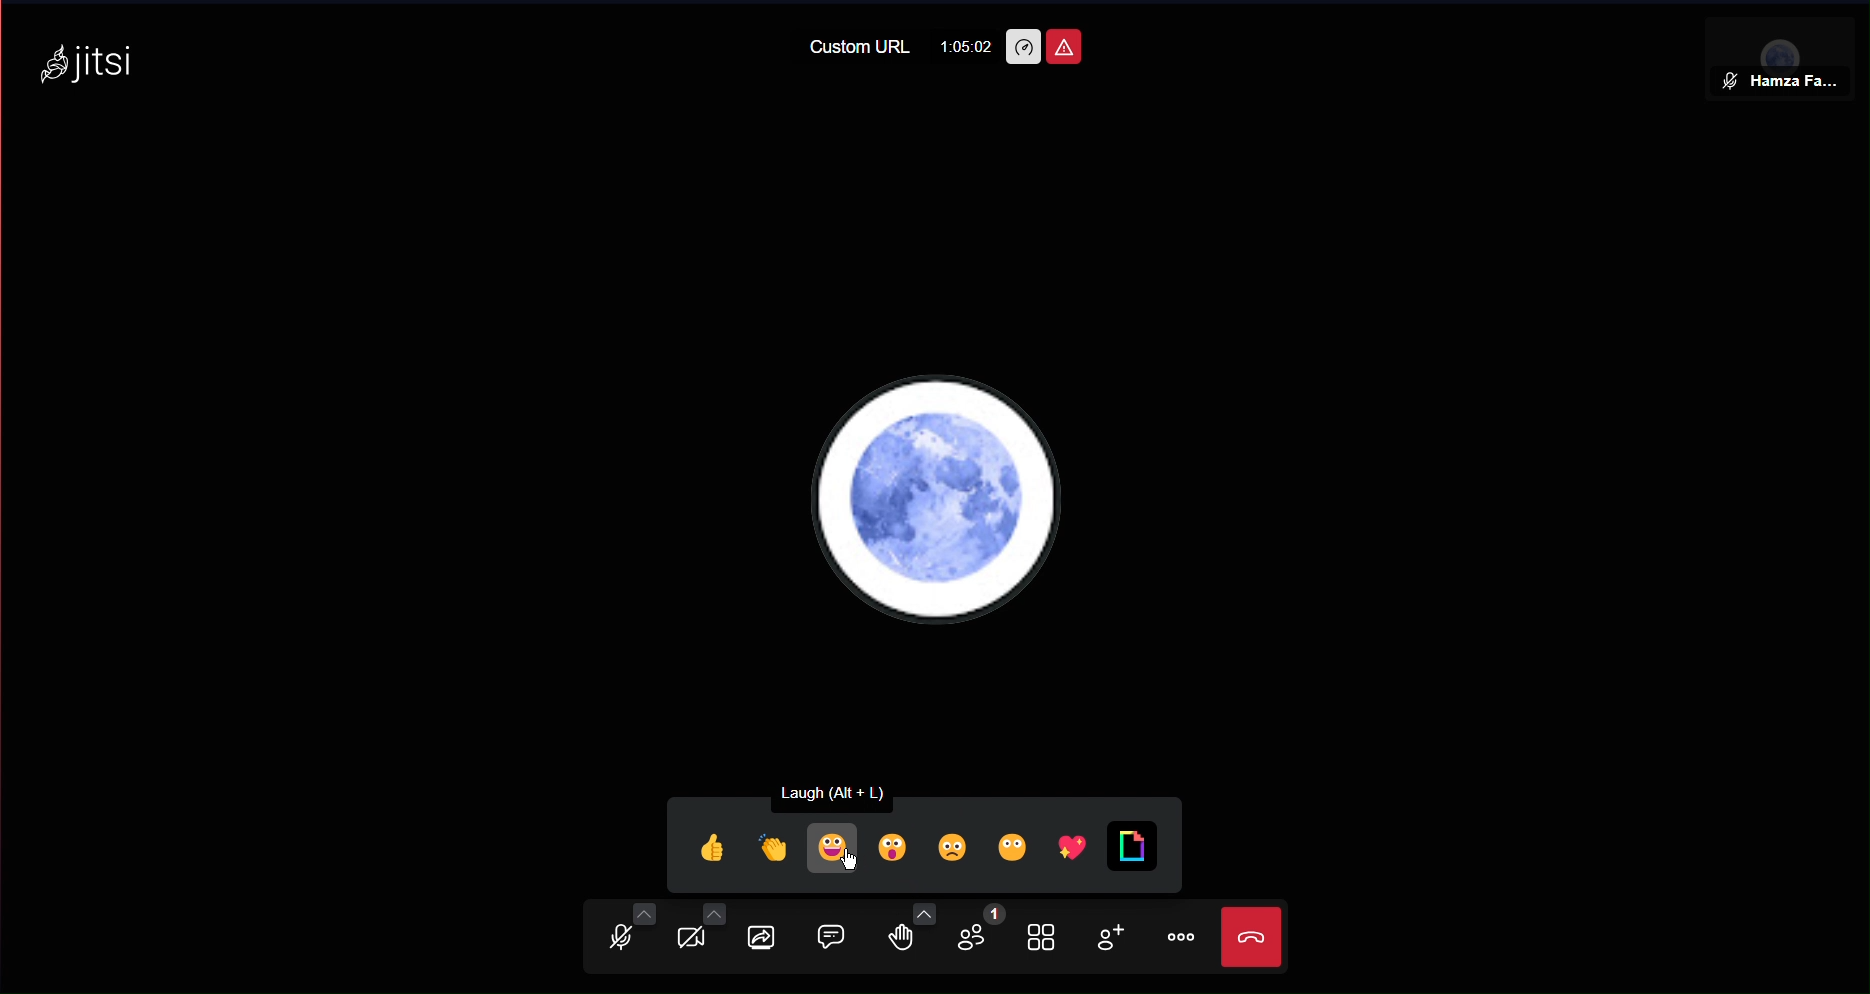  I want to click on Tile View, so click(1047, 939).